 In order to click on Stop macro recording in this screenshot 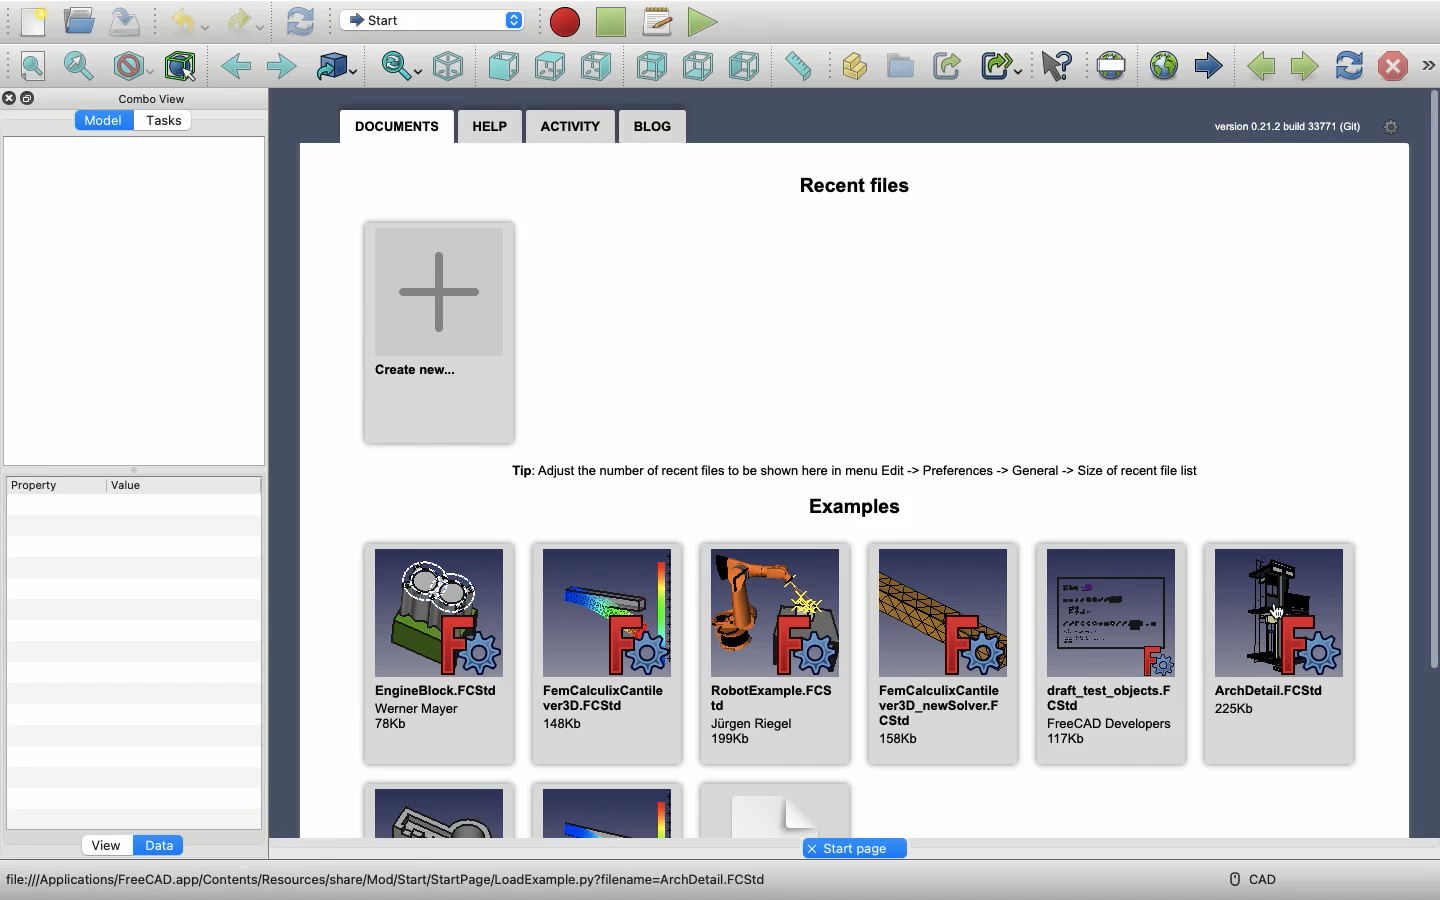, I will do `click(612, 23)`.